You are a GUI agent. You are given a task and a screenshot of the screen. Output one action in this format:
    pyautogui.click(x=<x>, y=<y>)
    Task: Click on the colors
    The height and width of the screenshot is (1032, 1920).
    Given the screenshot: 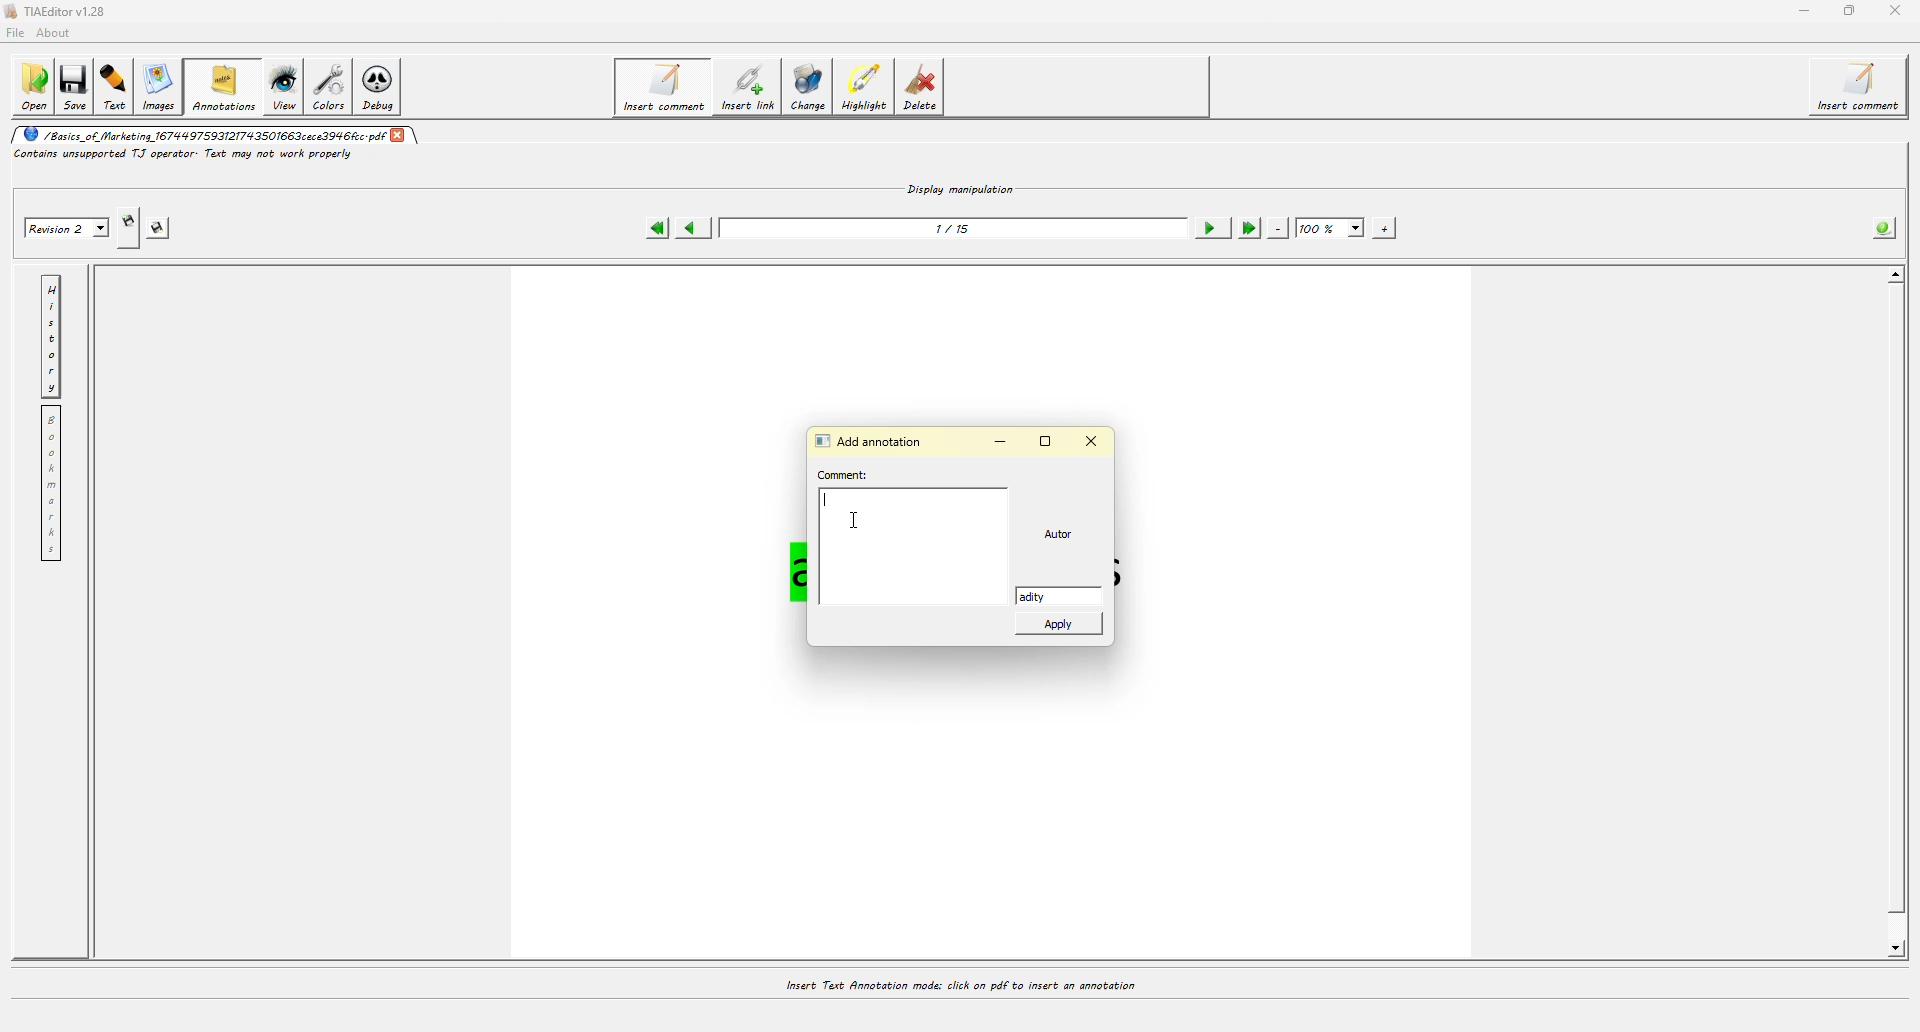 What is the action you would take?
    pyautogui.click(x=333, y=86)
    